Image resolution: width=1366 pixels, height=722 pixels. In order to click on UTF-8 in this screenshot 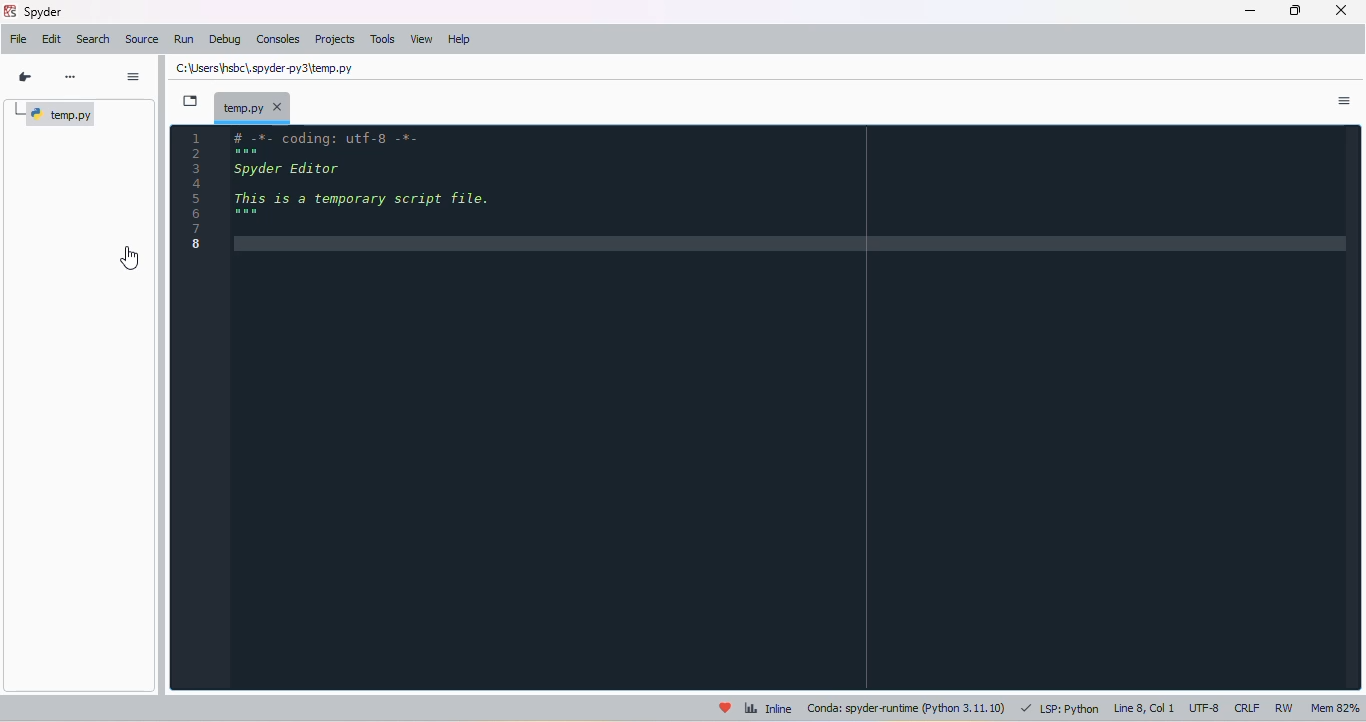, I will do `click(1205, 709)`.